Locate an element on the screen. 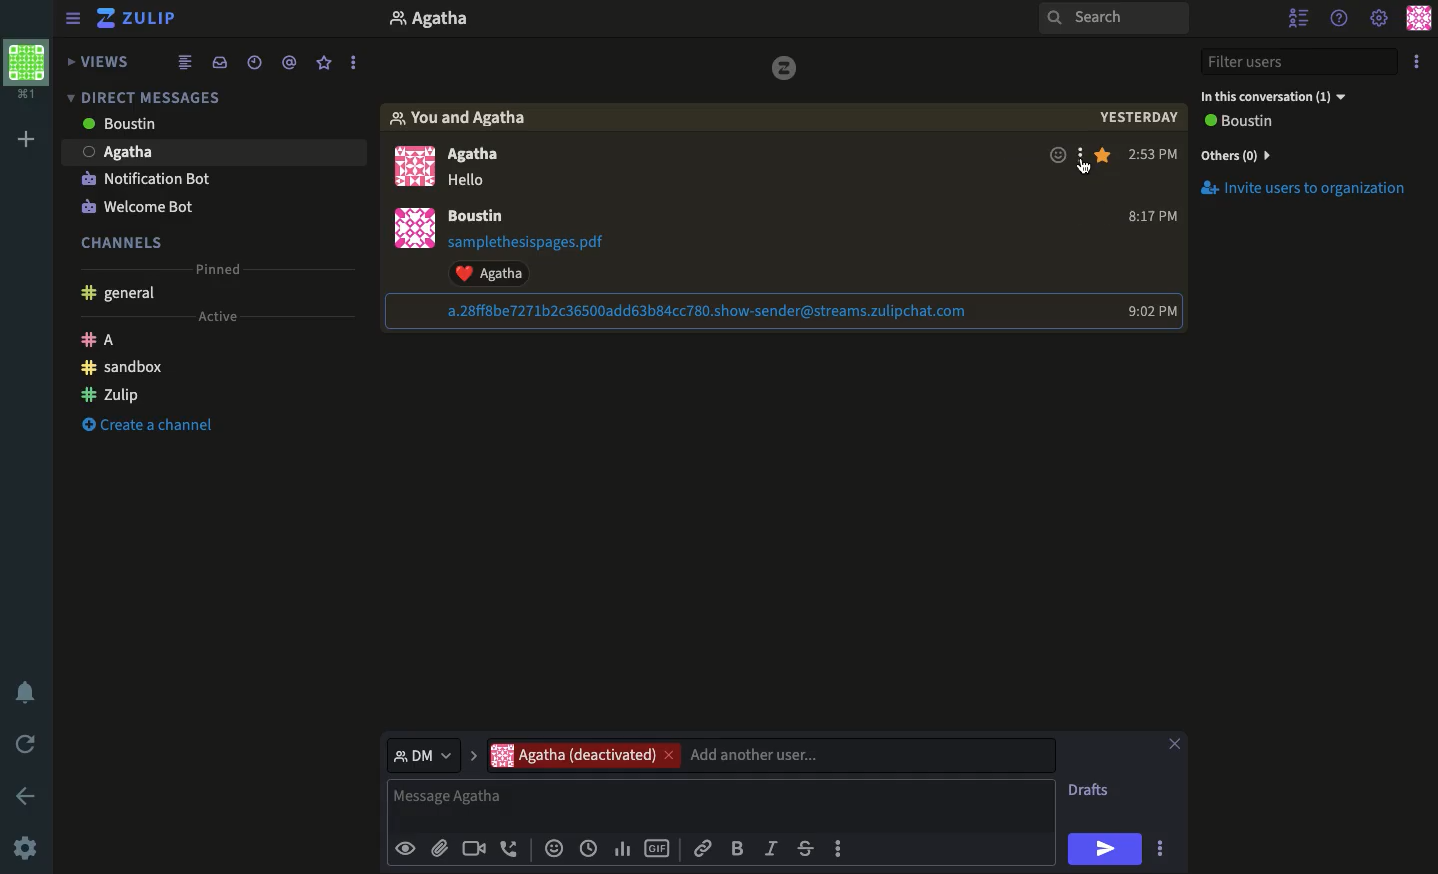  Add is located at coordinates (26, 142).